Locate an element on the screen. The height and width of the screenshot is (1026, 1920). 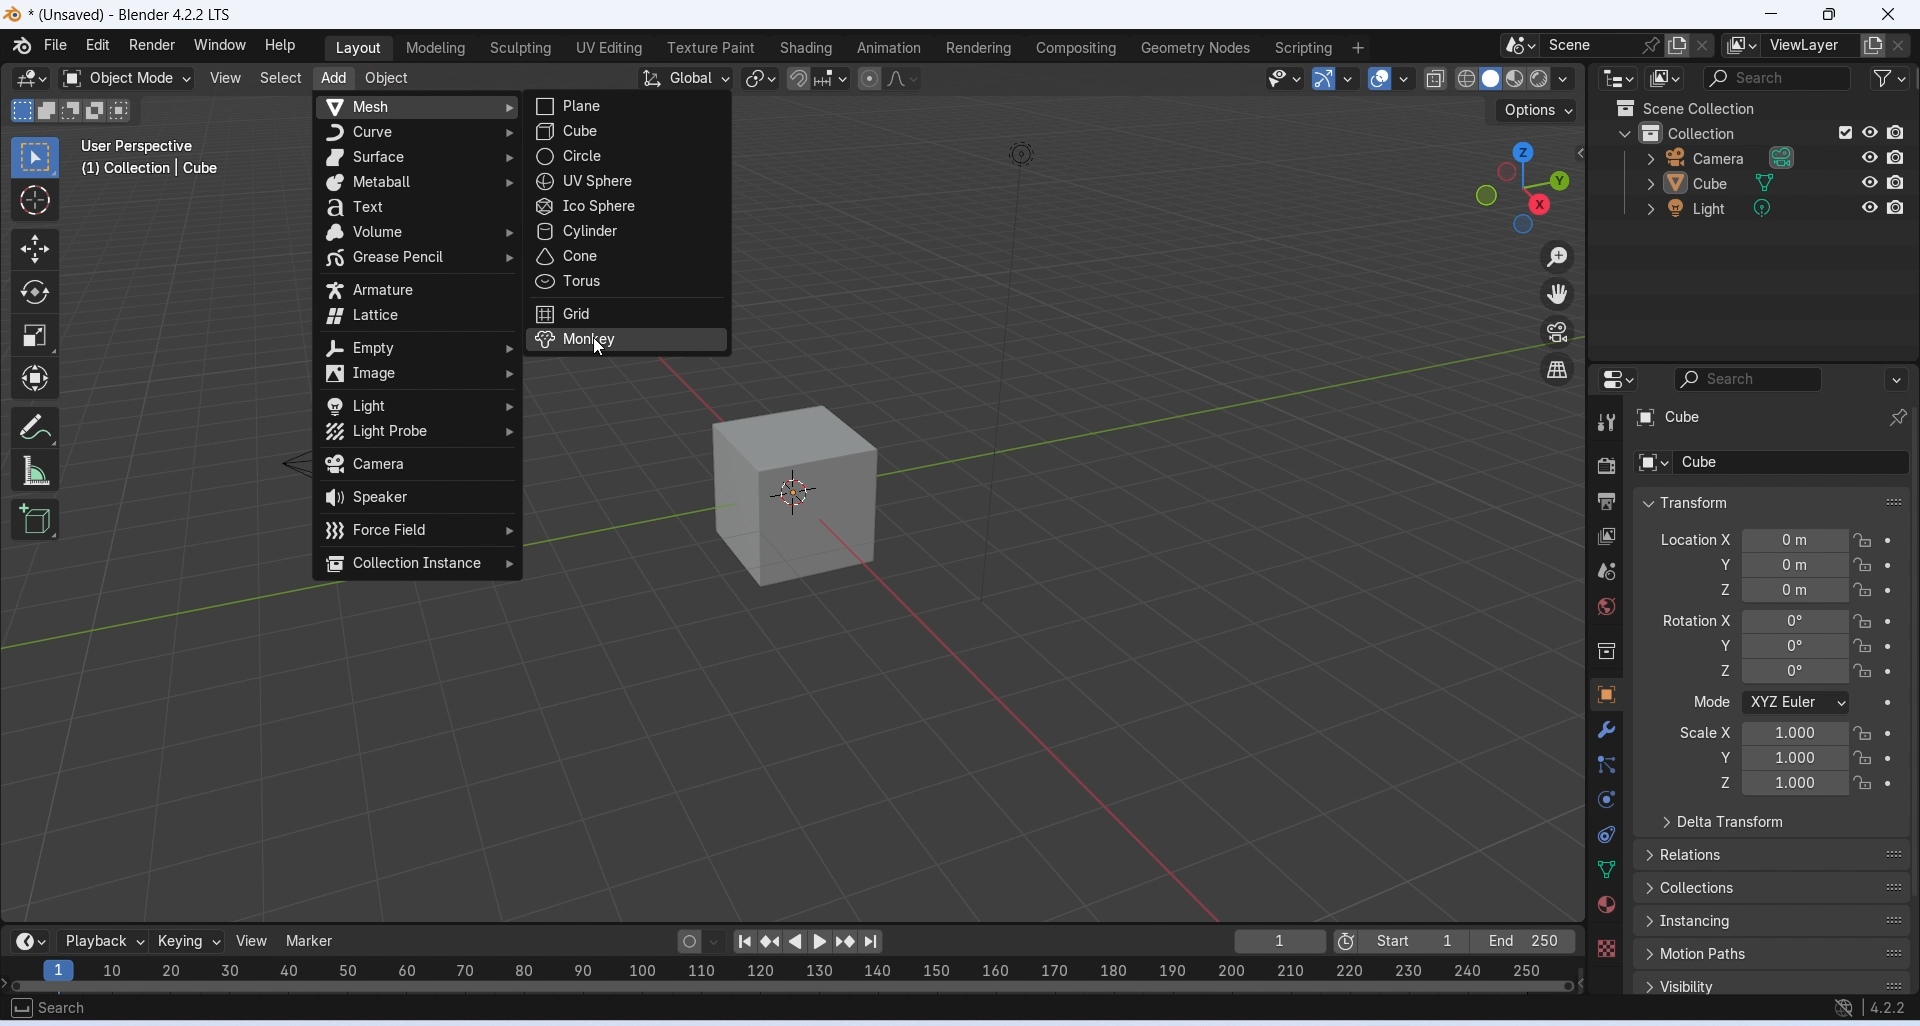
instancing is located at coordinates (1773, 921).